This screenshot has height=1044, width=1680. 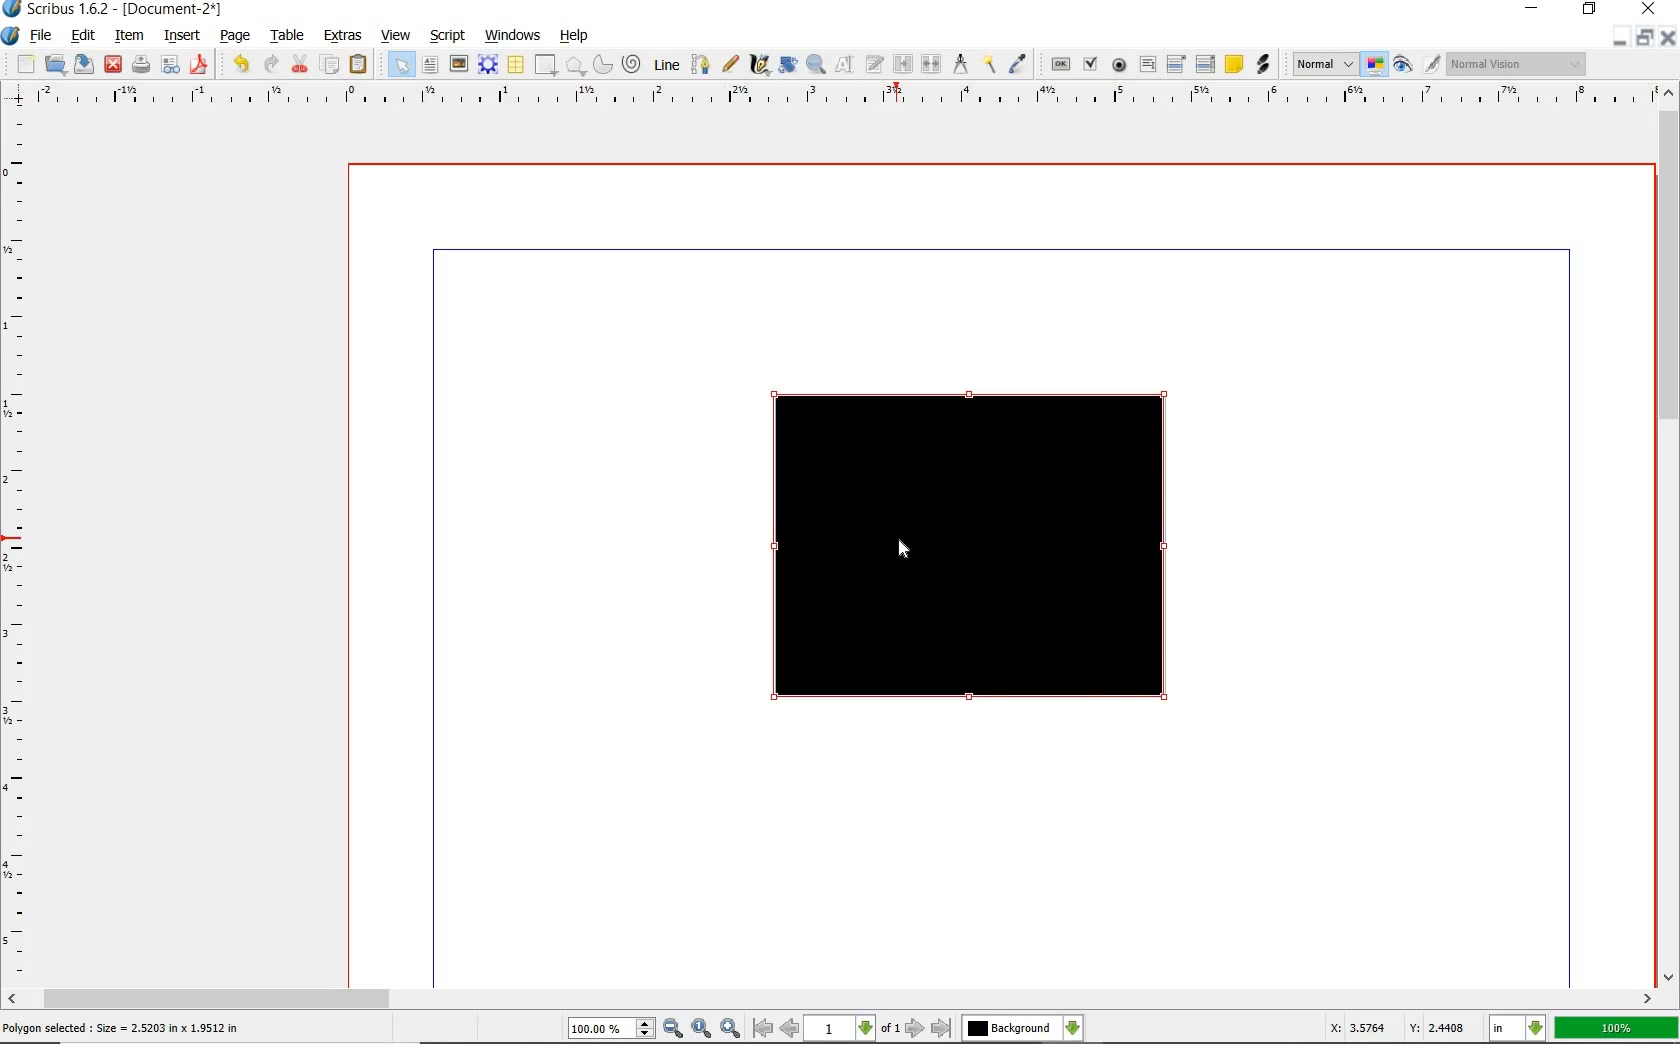 What do you see at coordinates (730, 1026) in the screenshot?
I see `zoom in` at bounding box center [730, 1026].